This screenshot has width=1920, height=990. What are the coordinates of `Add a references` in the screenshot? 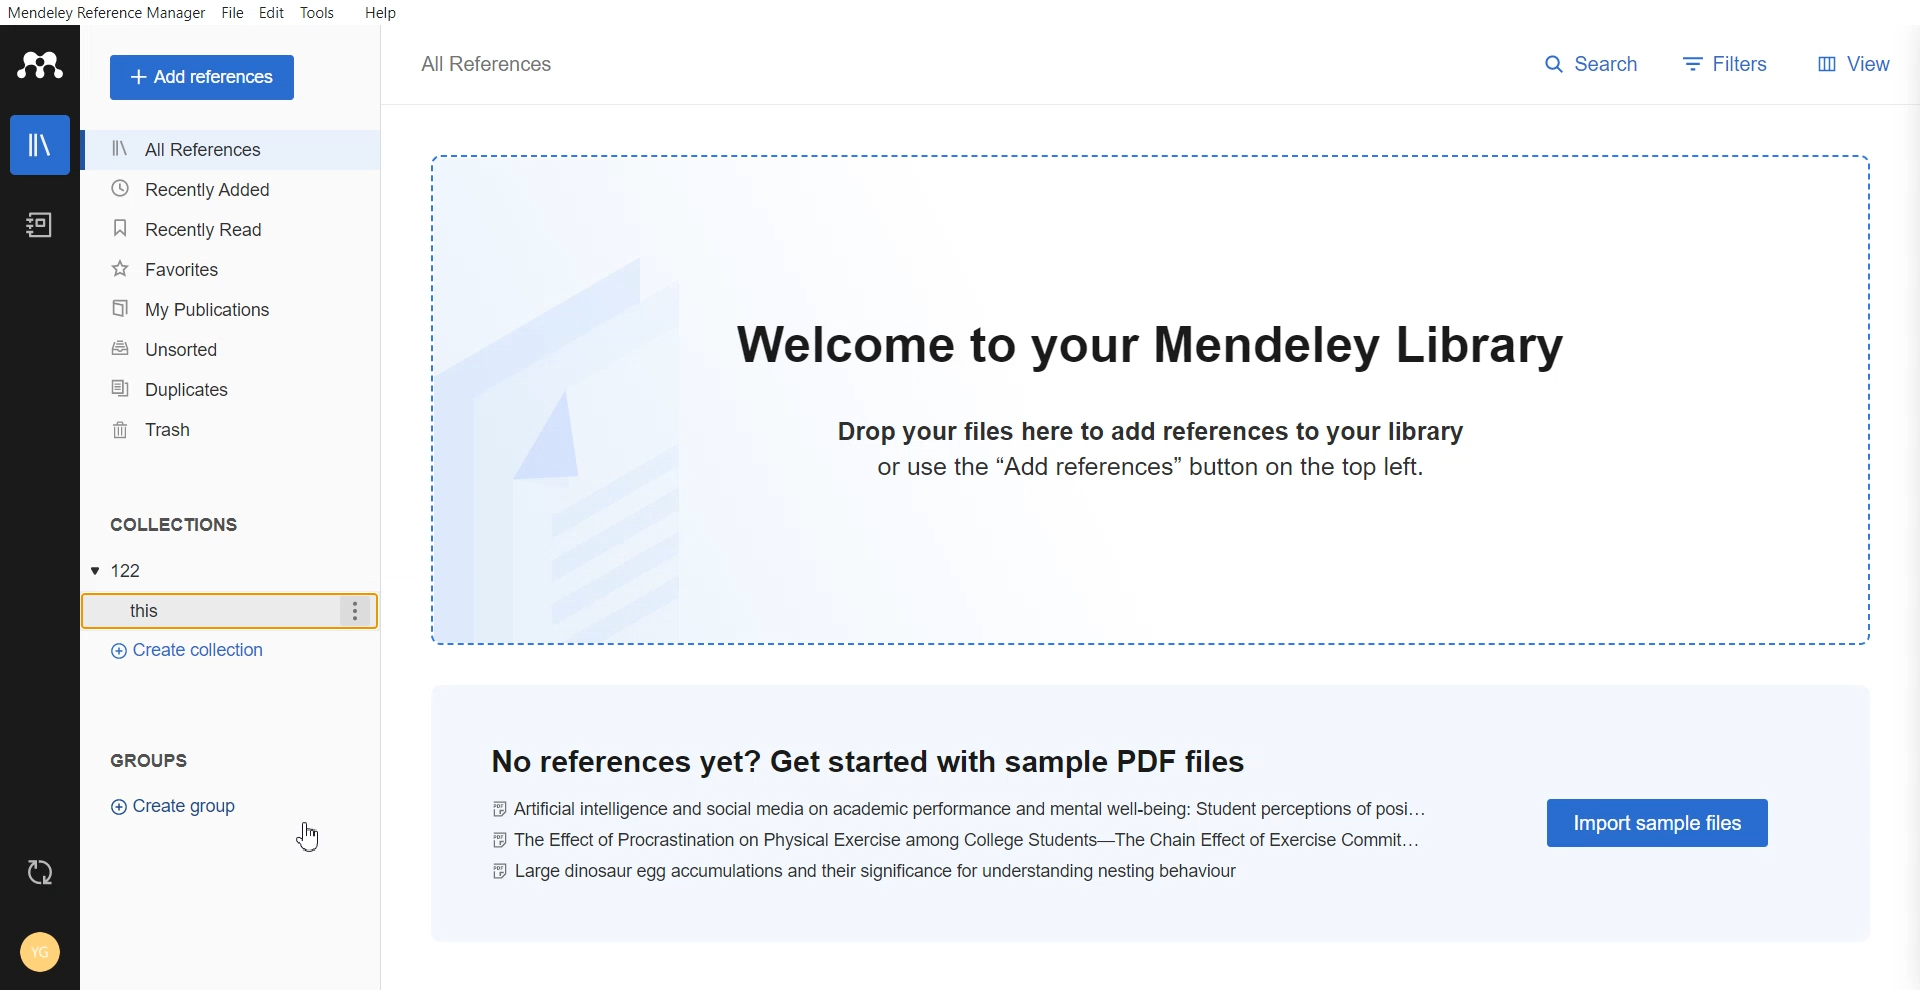 It's located at (200, 78).